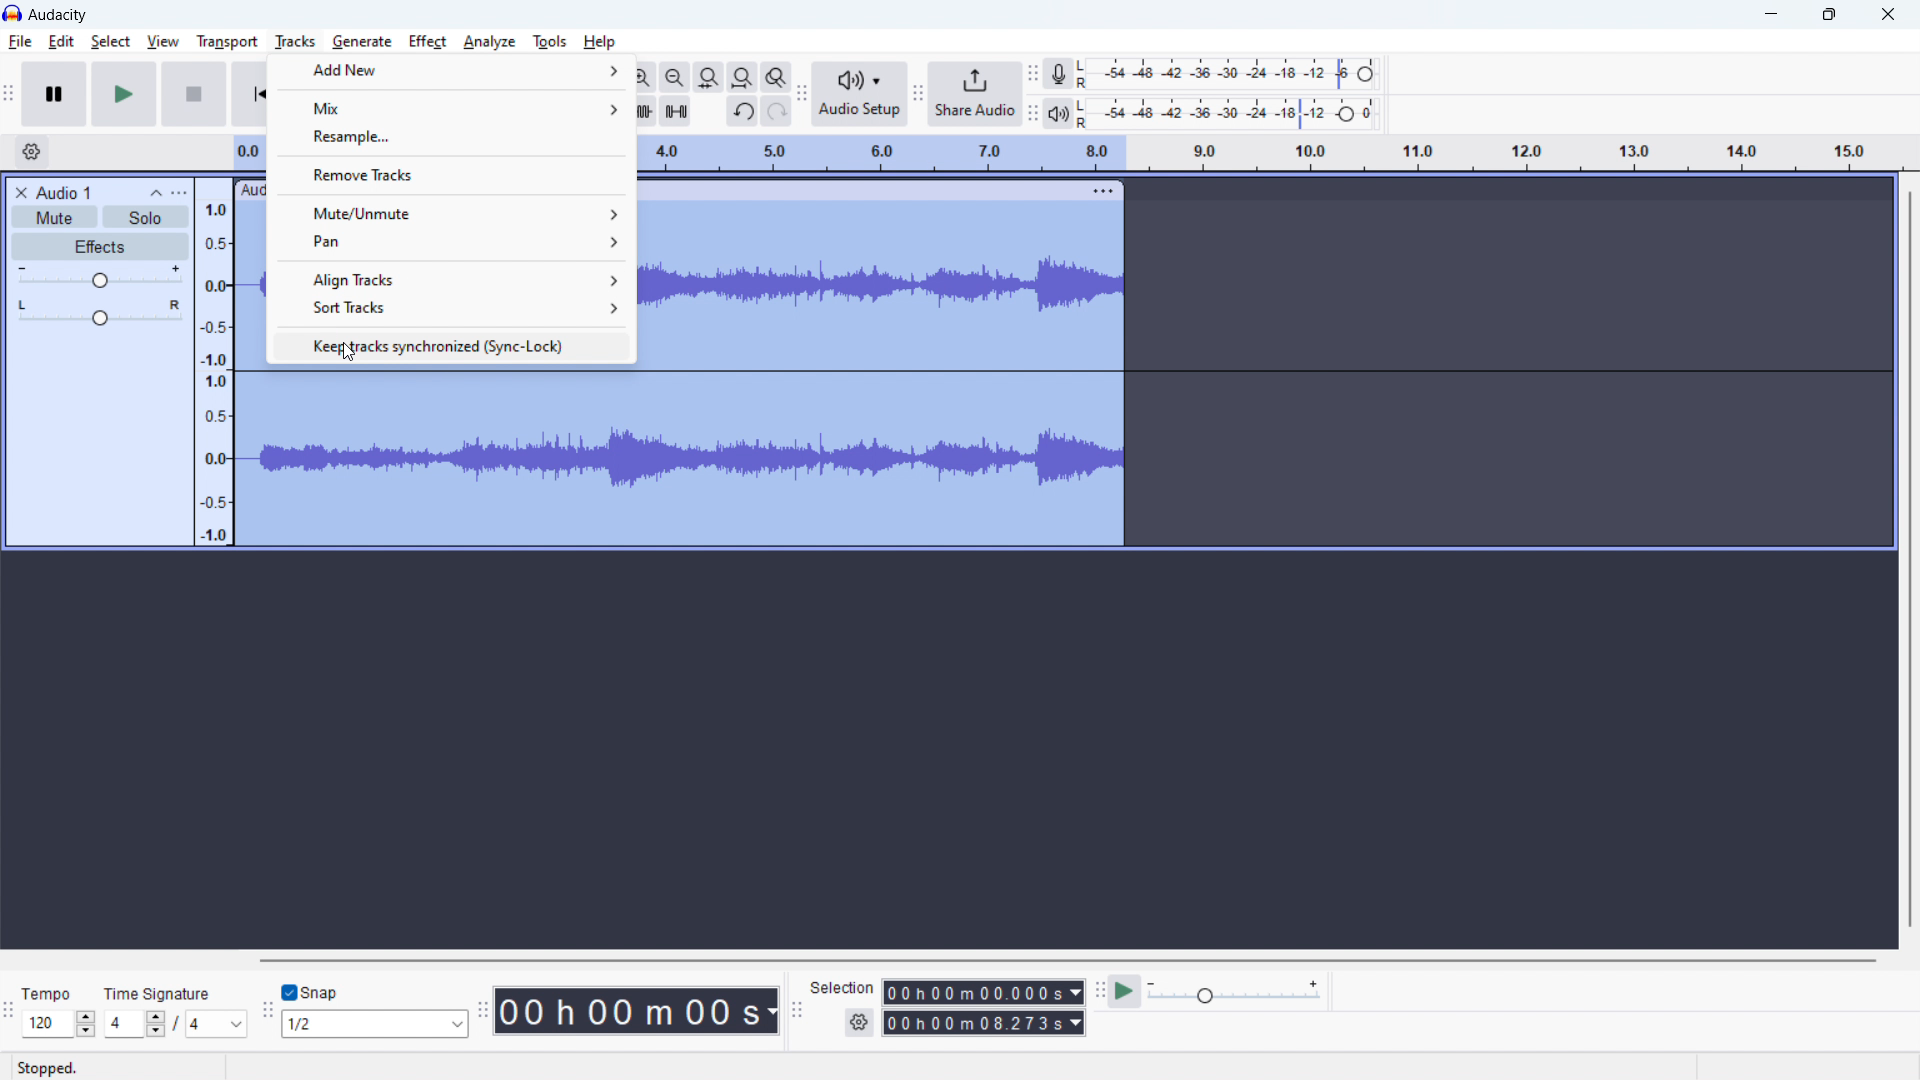  Describe the element at coordinates (453, 280) in the screenshot. I see `align tracks` at that location.